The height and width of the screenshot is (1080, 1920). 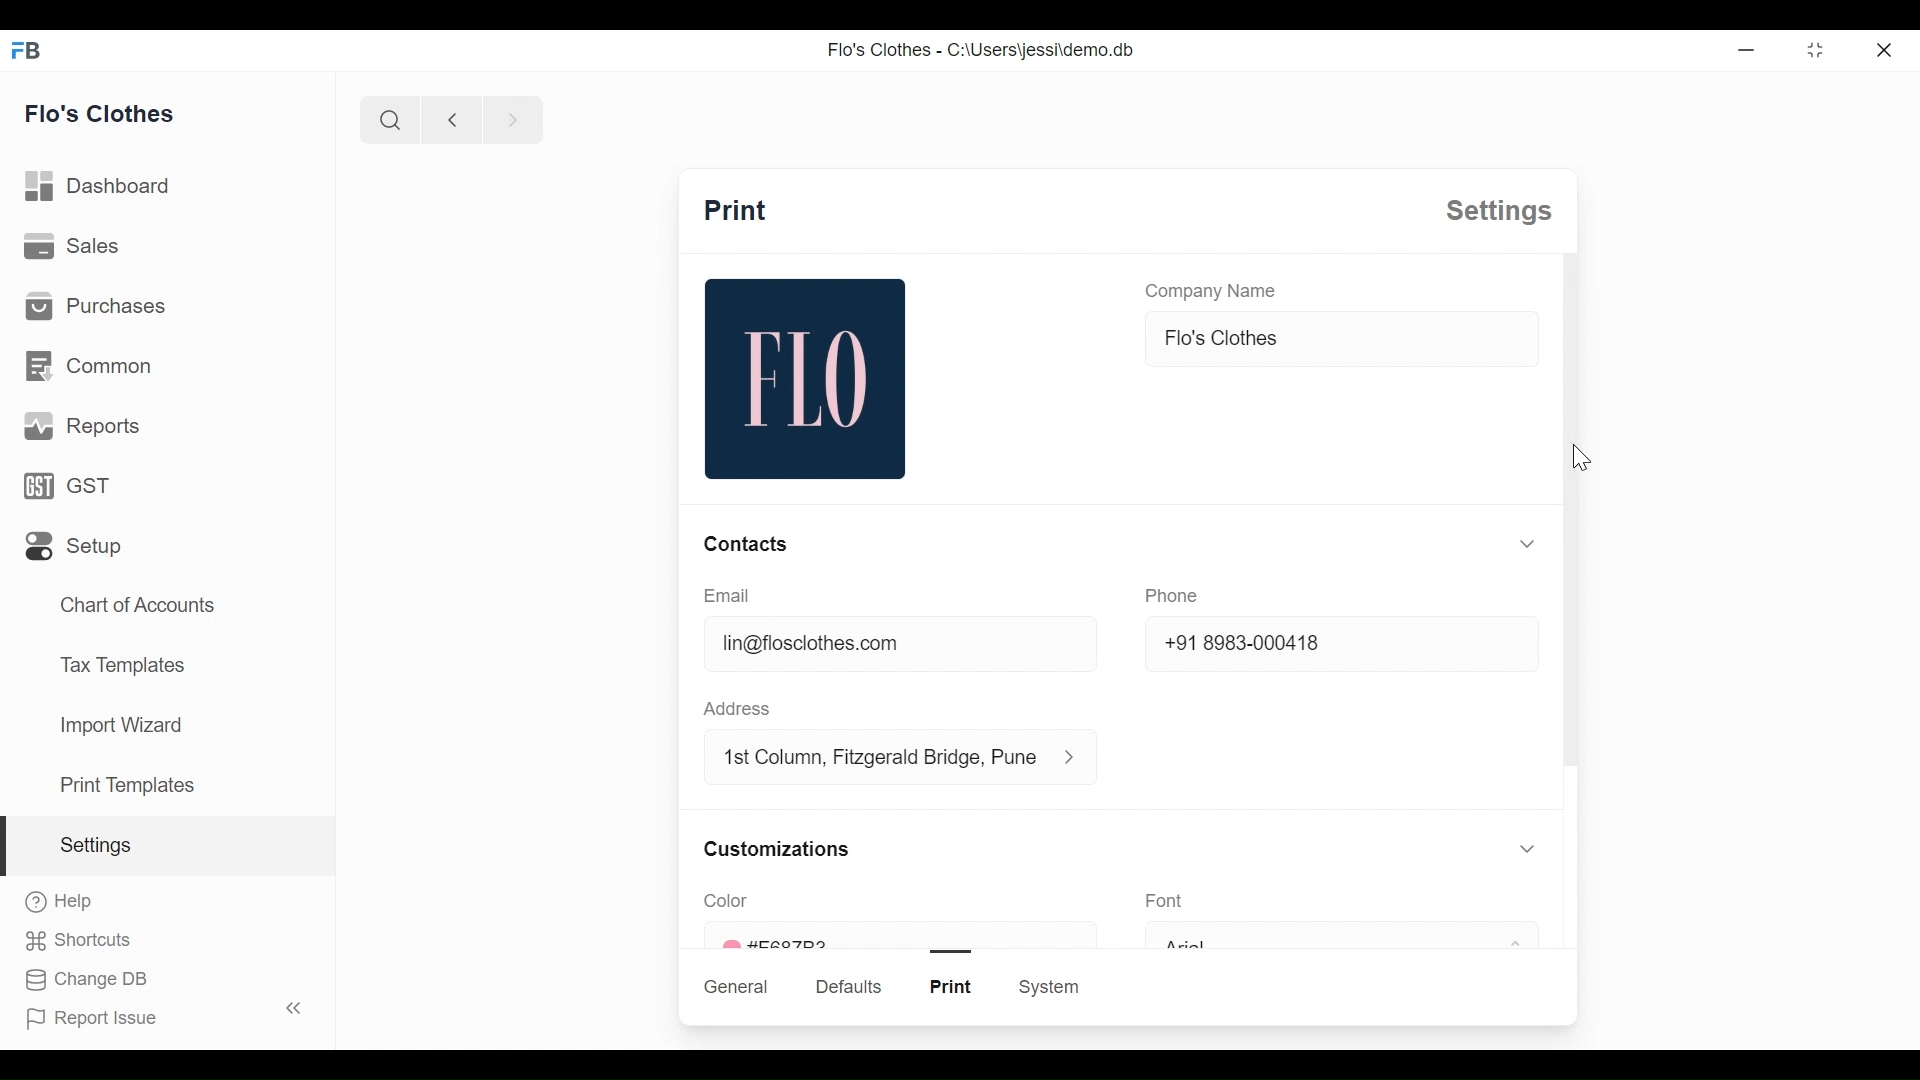 What do you see at coordinates (140, 606) in the screenshot?
I see `chart of accounts` at bounding box center [140, 606].